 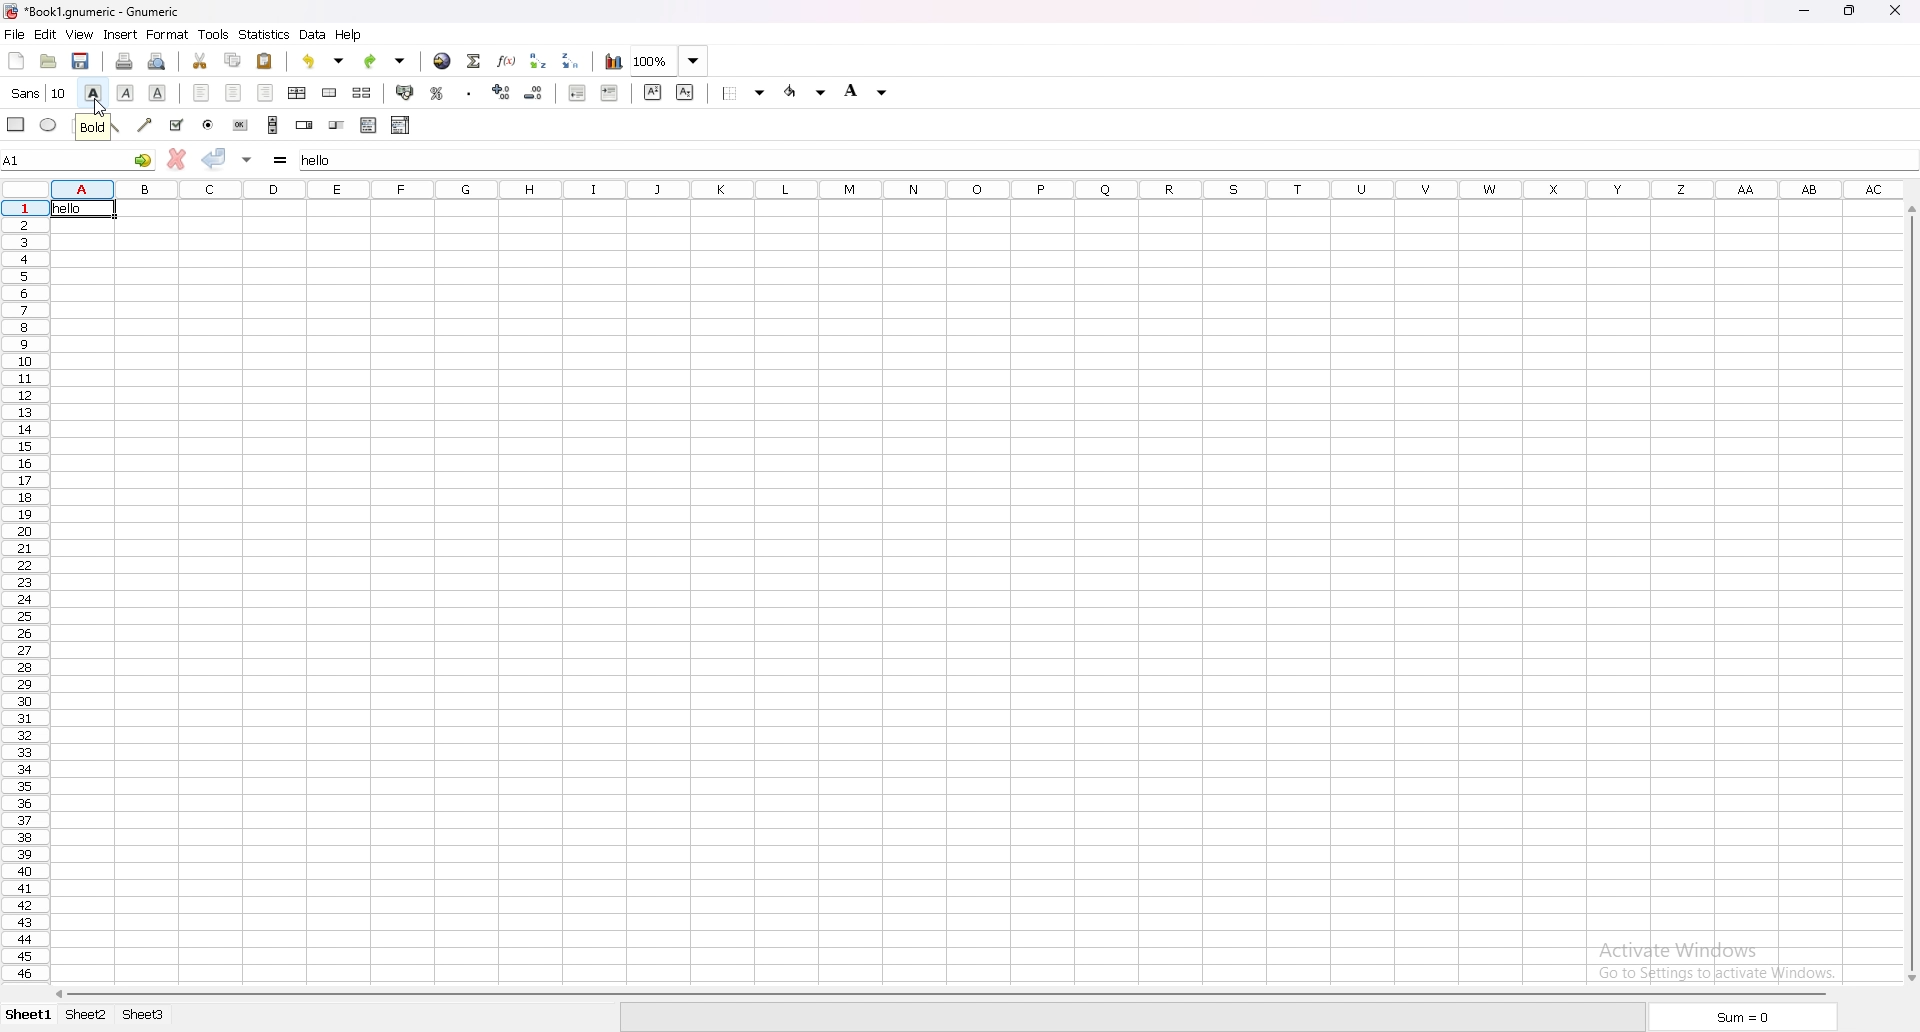 I want to click on arrowed line, so click(x=146, y=125).